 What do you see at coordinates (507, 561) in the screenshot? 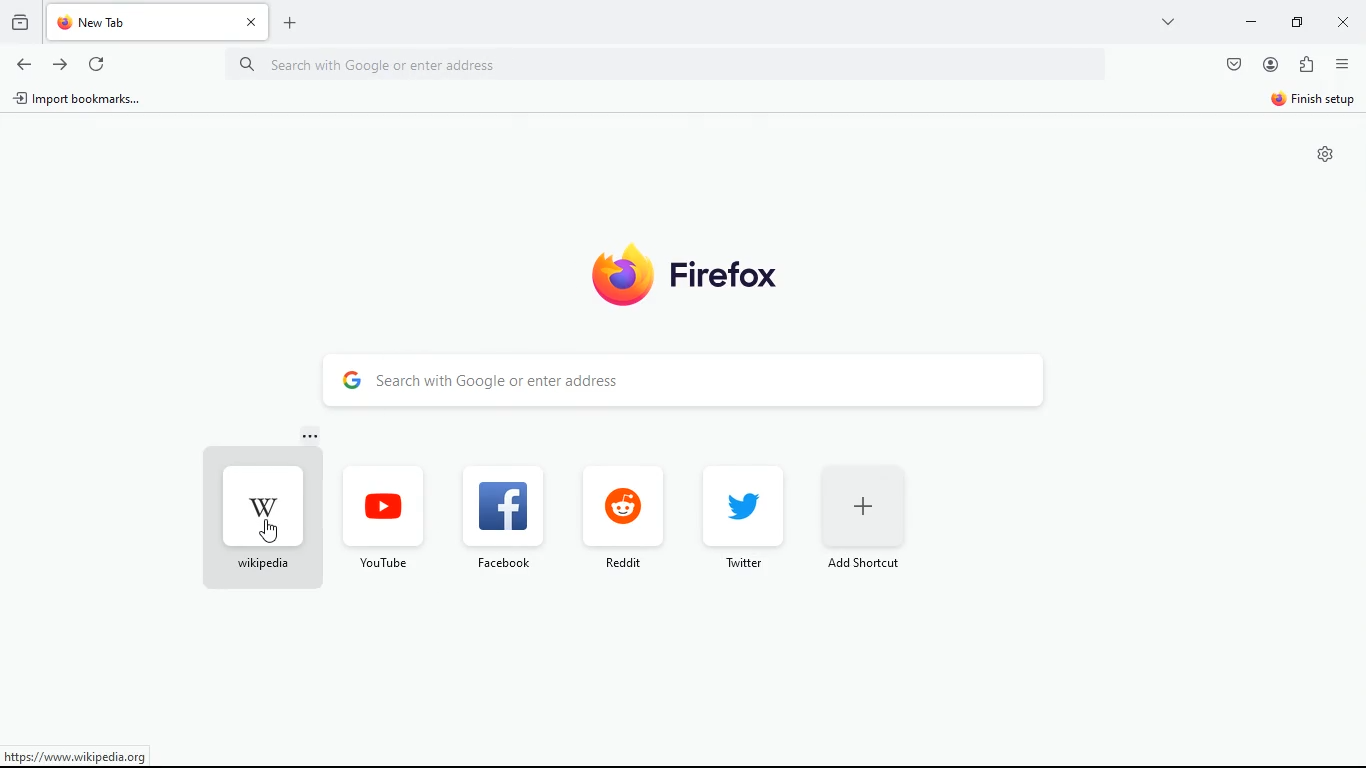
I see `facebook` at bounding box center [507, 561].